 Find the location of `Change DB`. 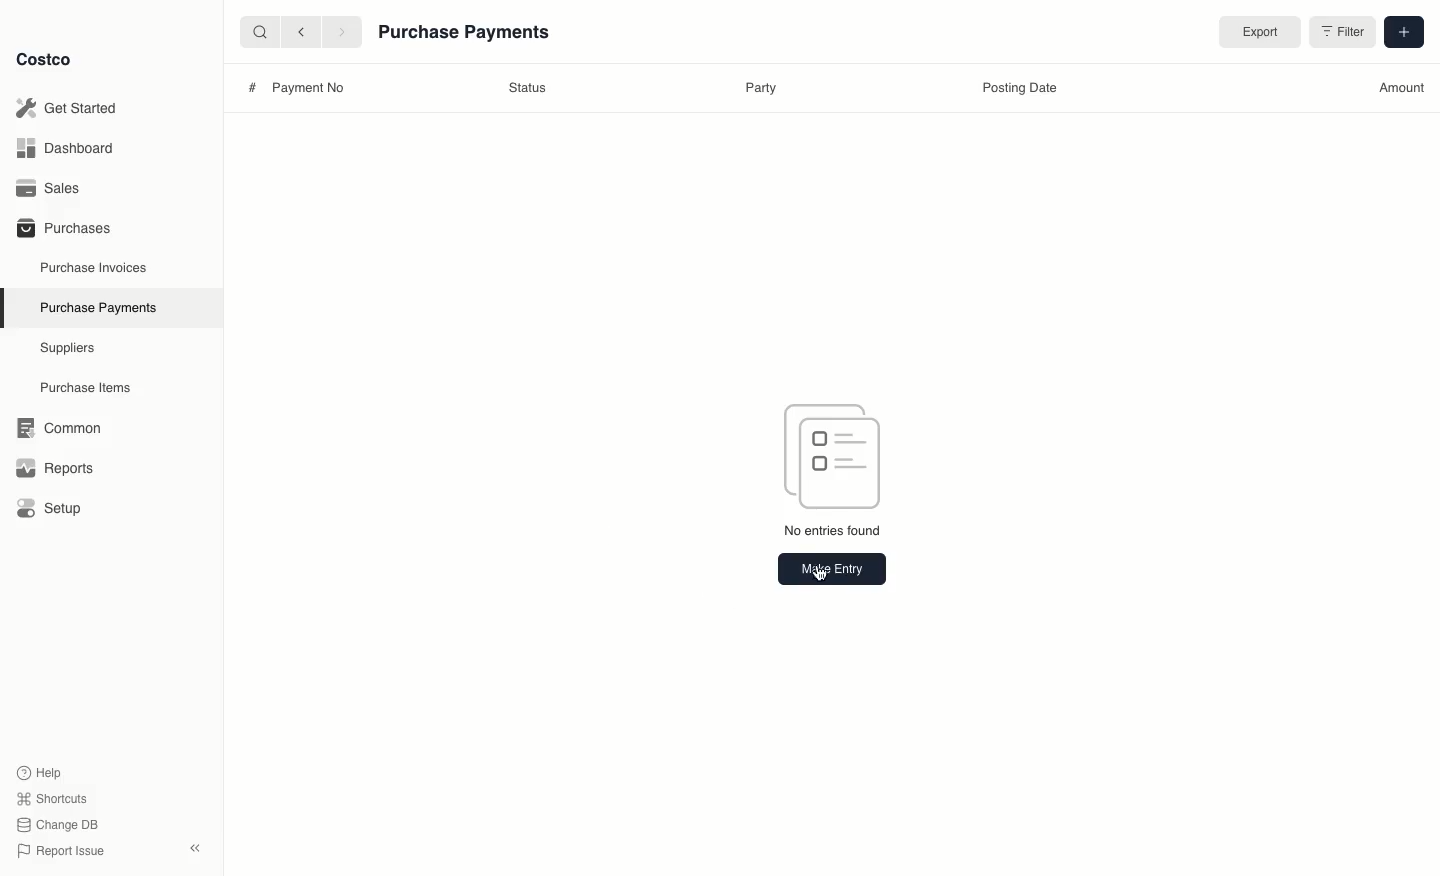

Change DB is located at coordinates (61, 825).